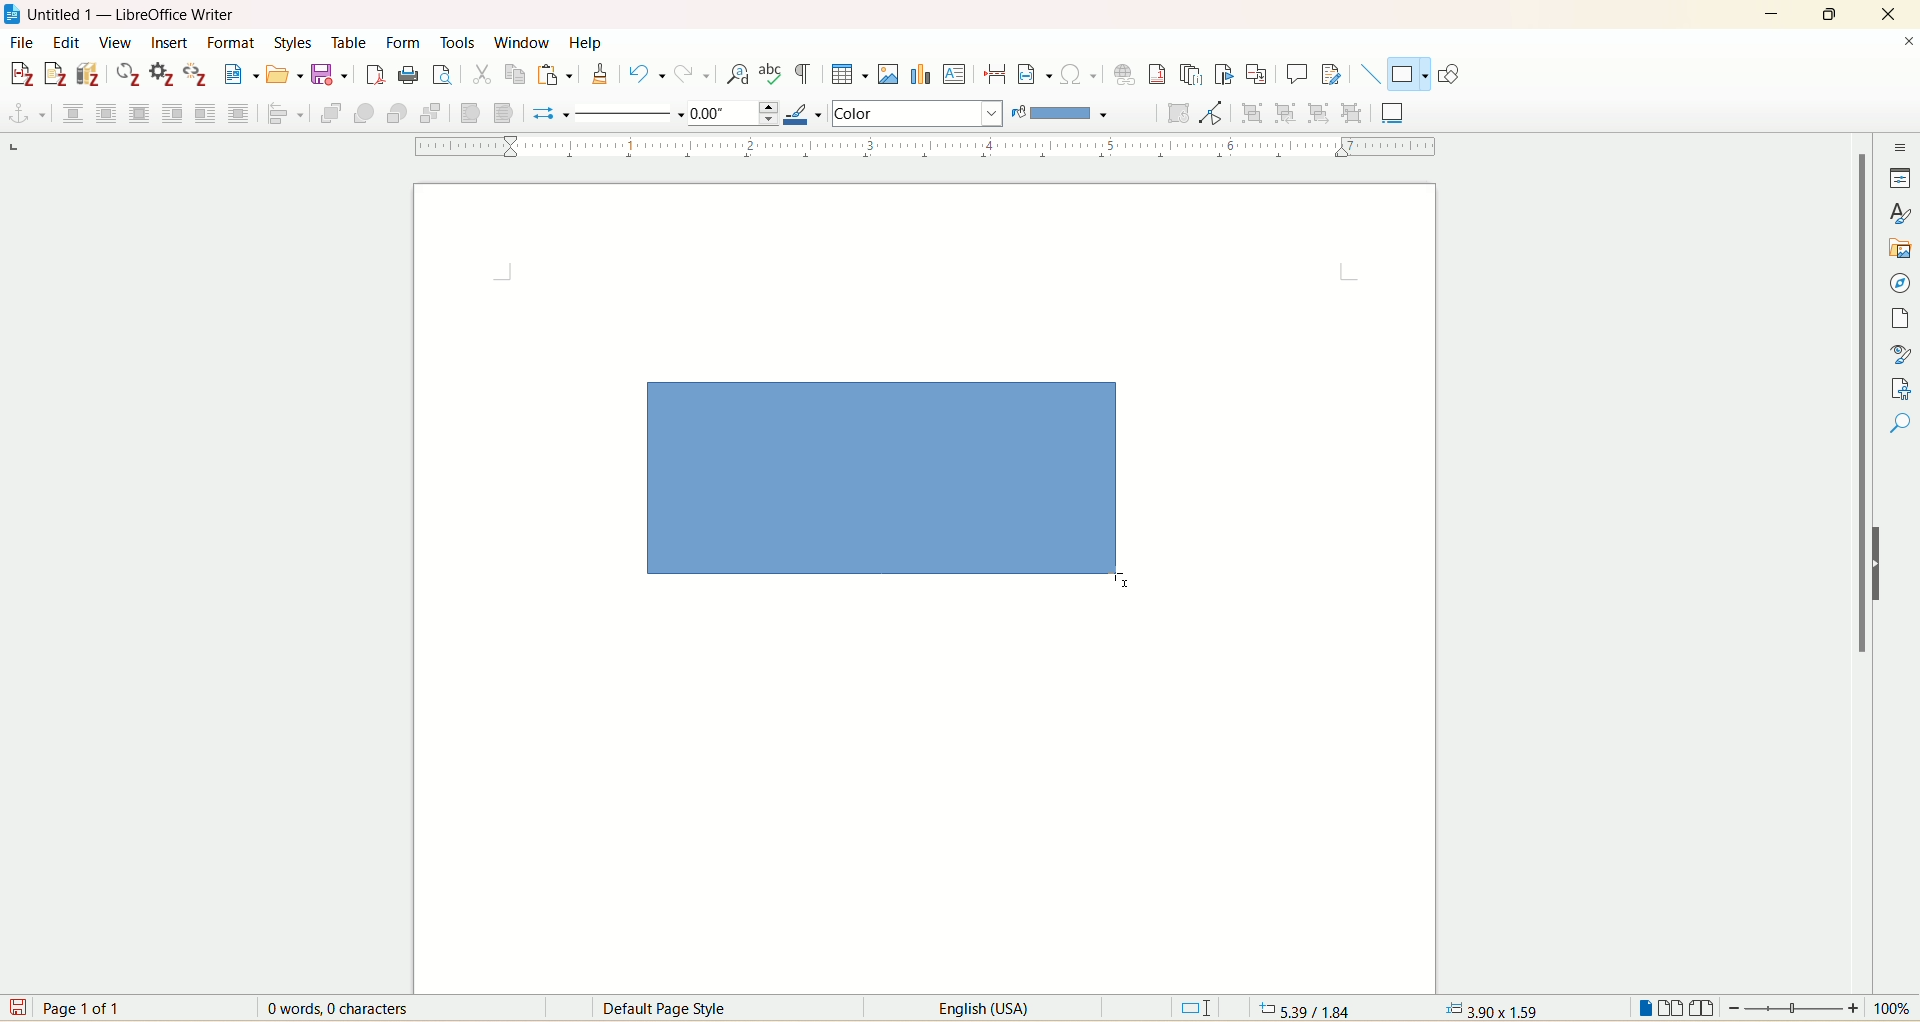 The image size is (1920, 1022). Describe the element at coordinates (1126, 72) in the screenshot. I see `insert hyperlink` at that location.